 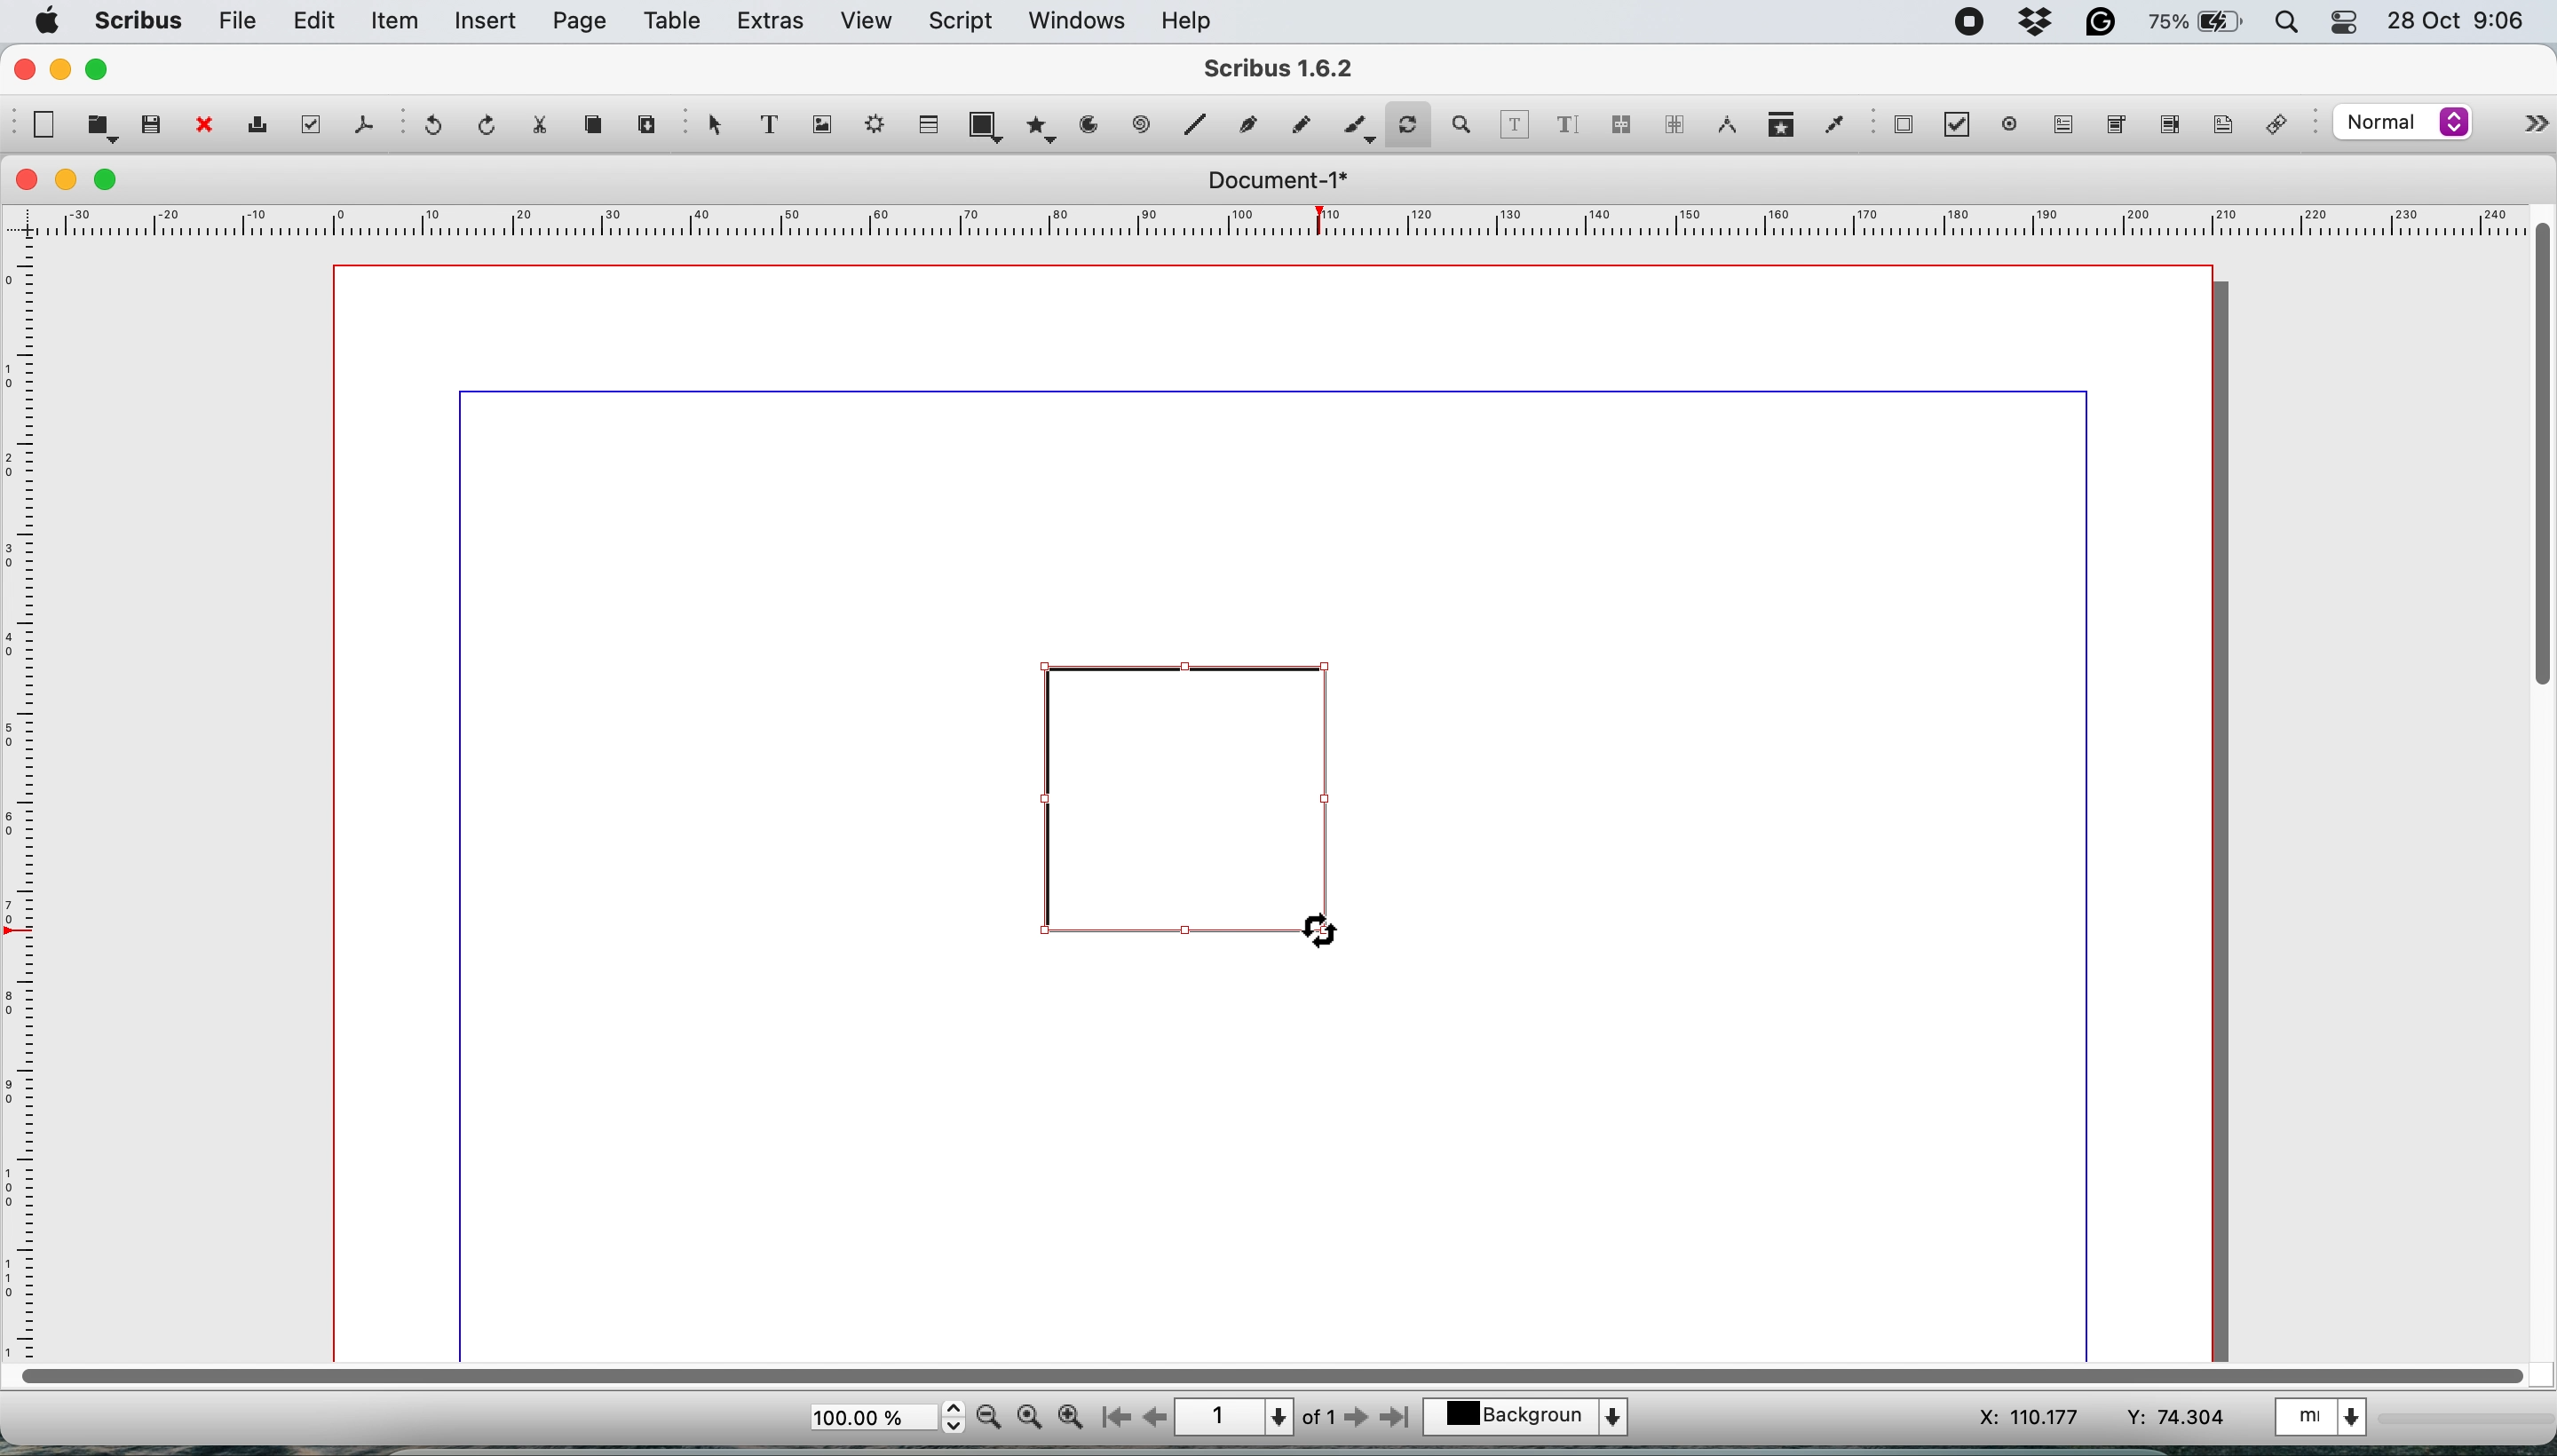 I want to click on undo, so click(x=438, y=128).